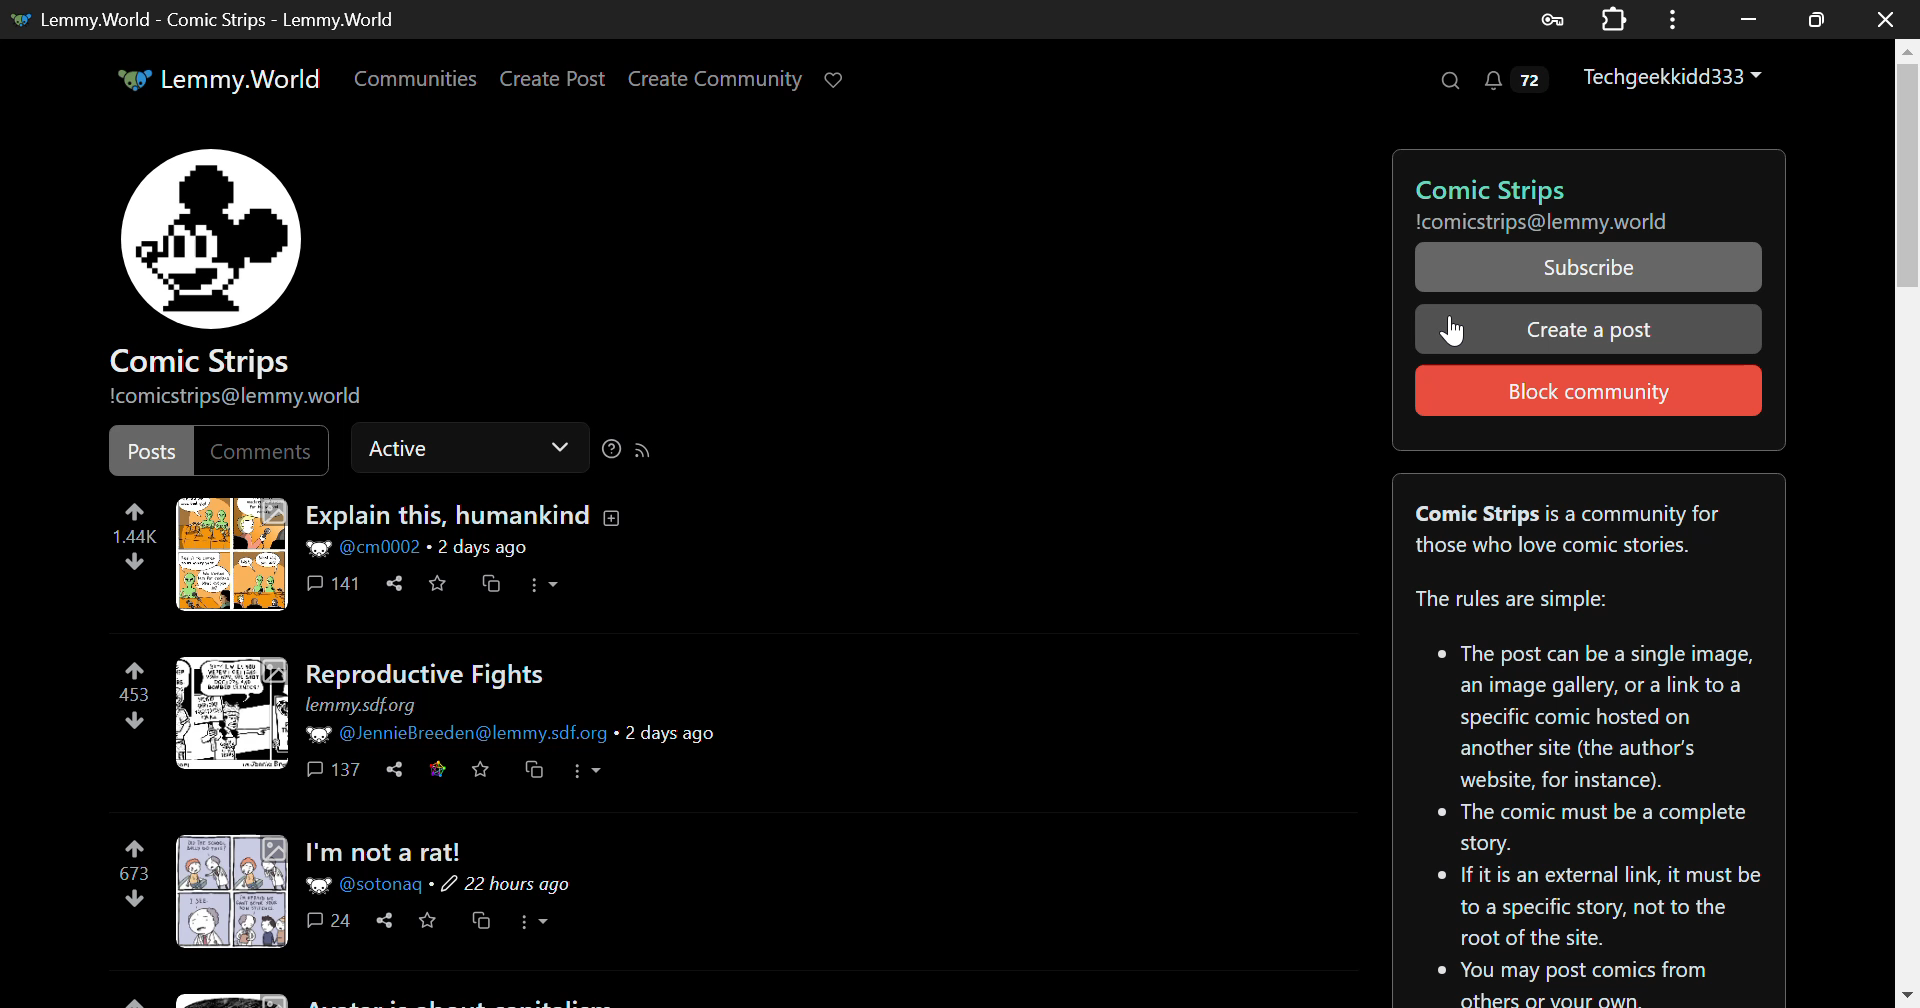  Describe the element at coordinates (152, 451) in the screenshot. I see `Posts Filter Selected` at that location.